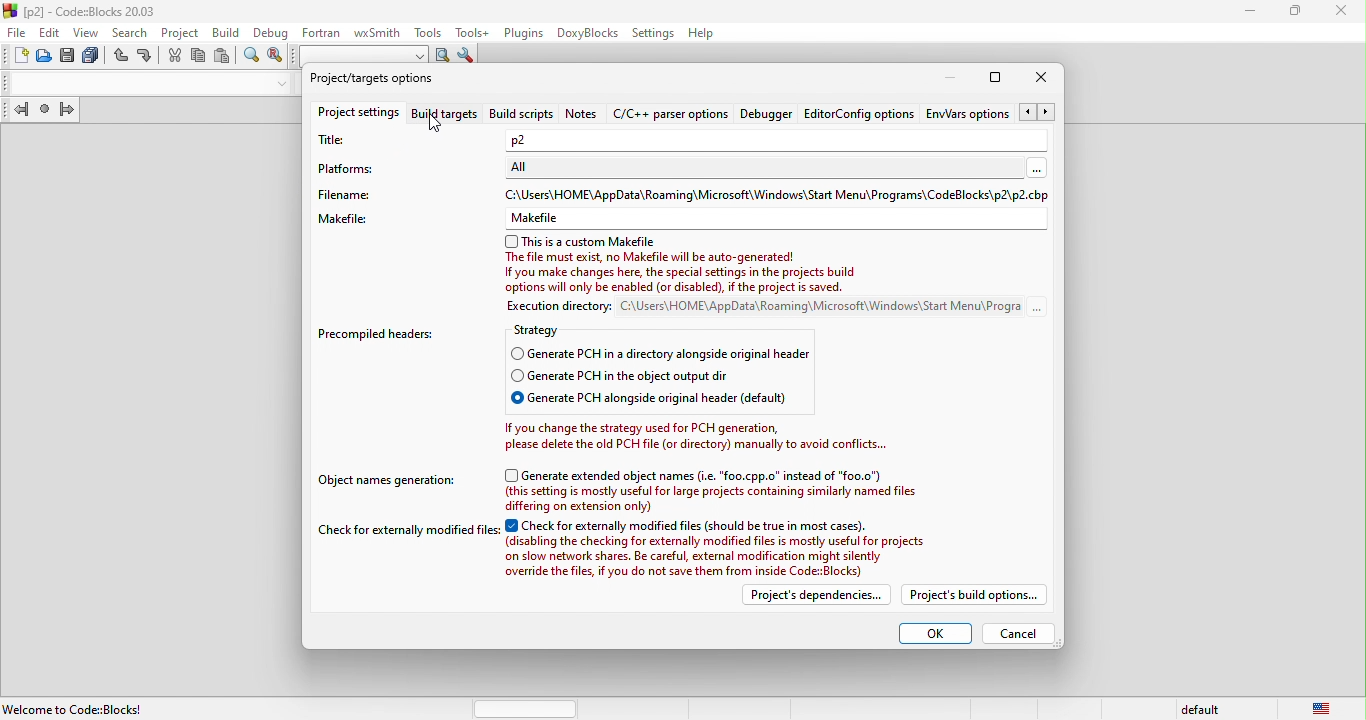 The height and width of the screenshot is (720, 1366). Describe the element at coordinates (707, 33) in the screenshot. I see `help` at that location.